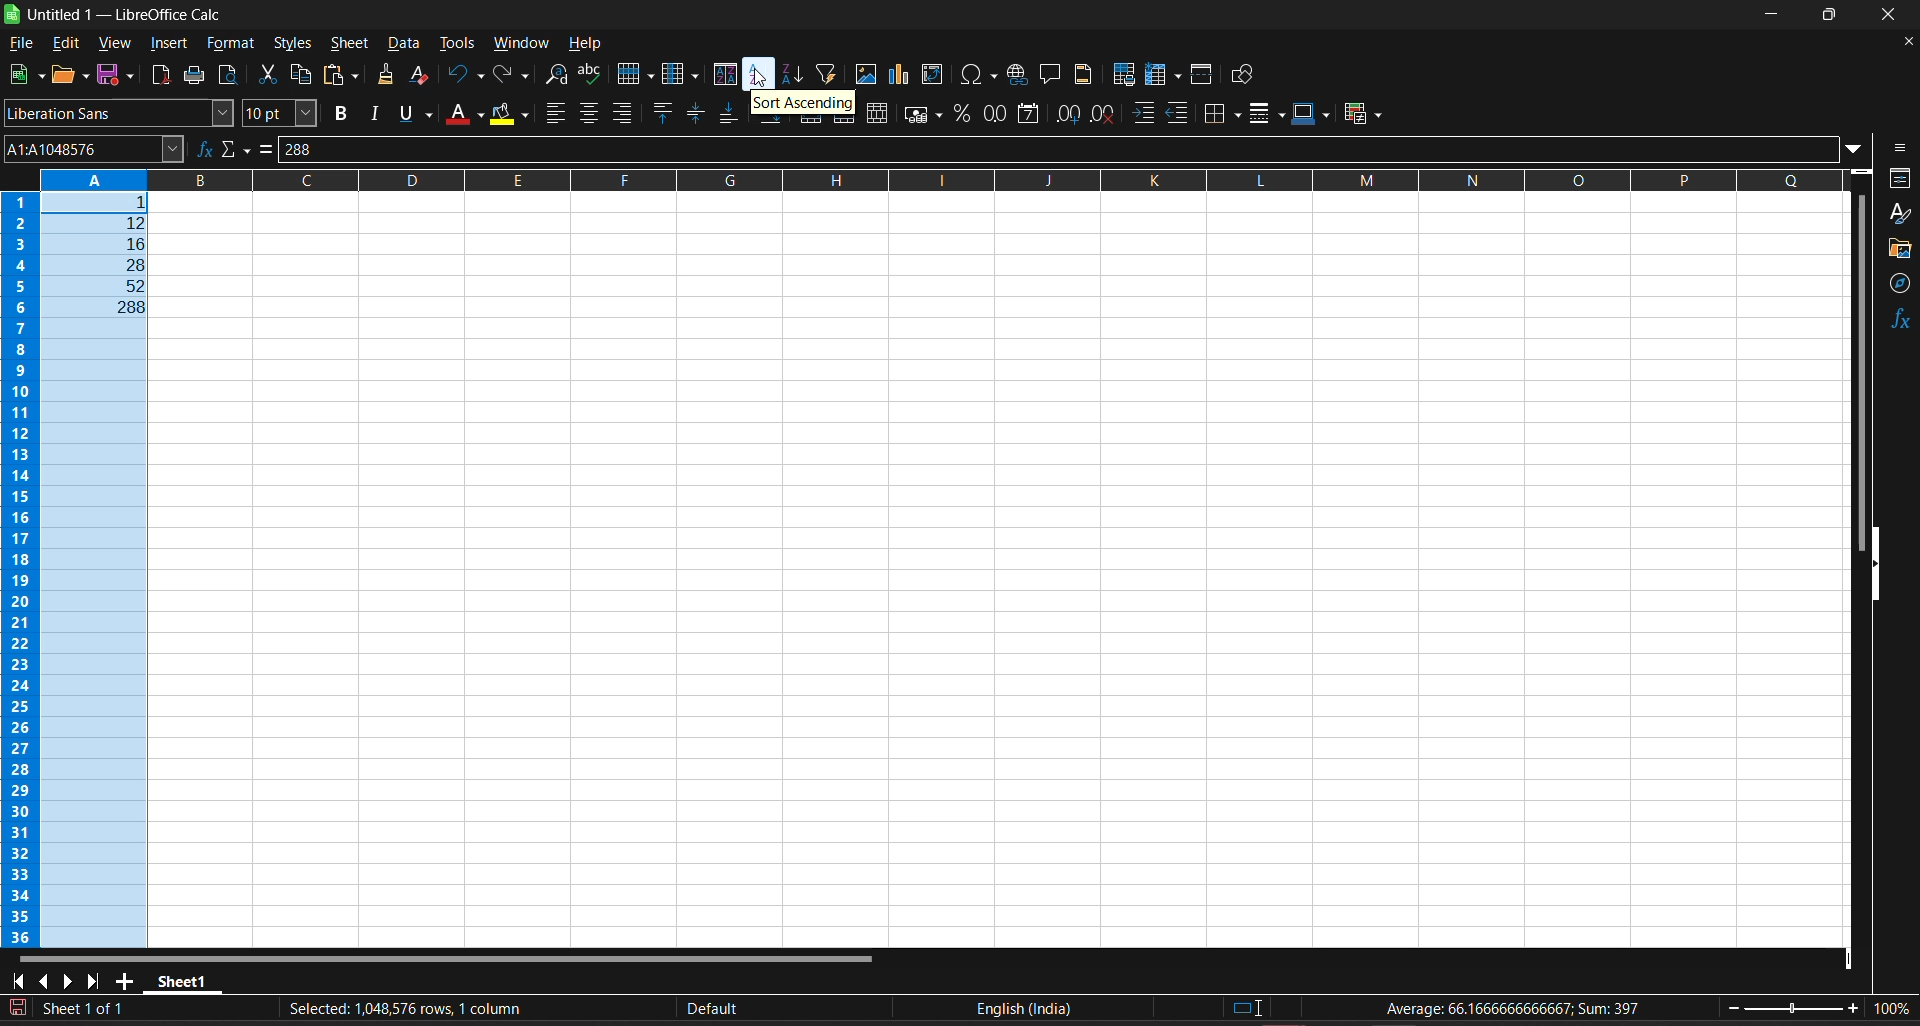 The image size is (1920, 1026). Describe the element at coordinates (726, 76) in the screenshot. I see `sort` at that location.